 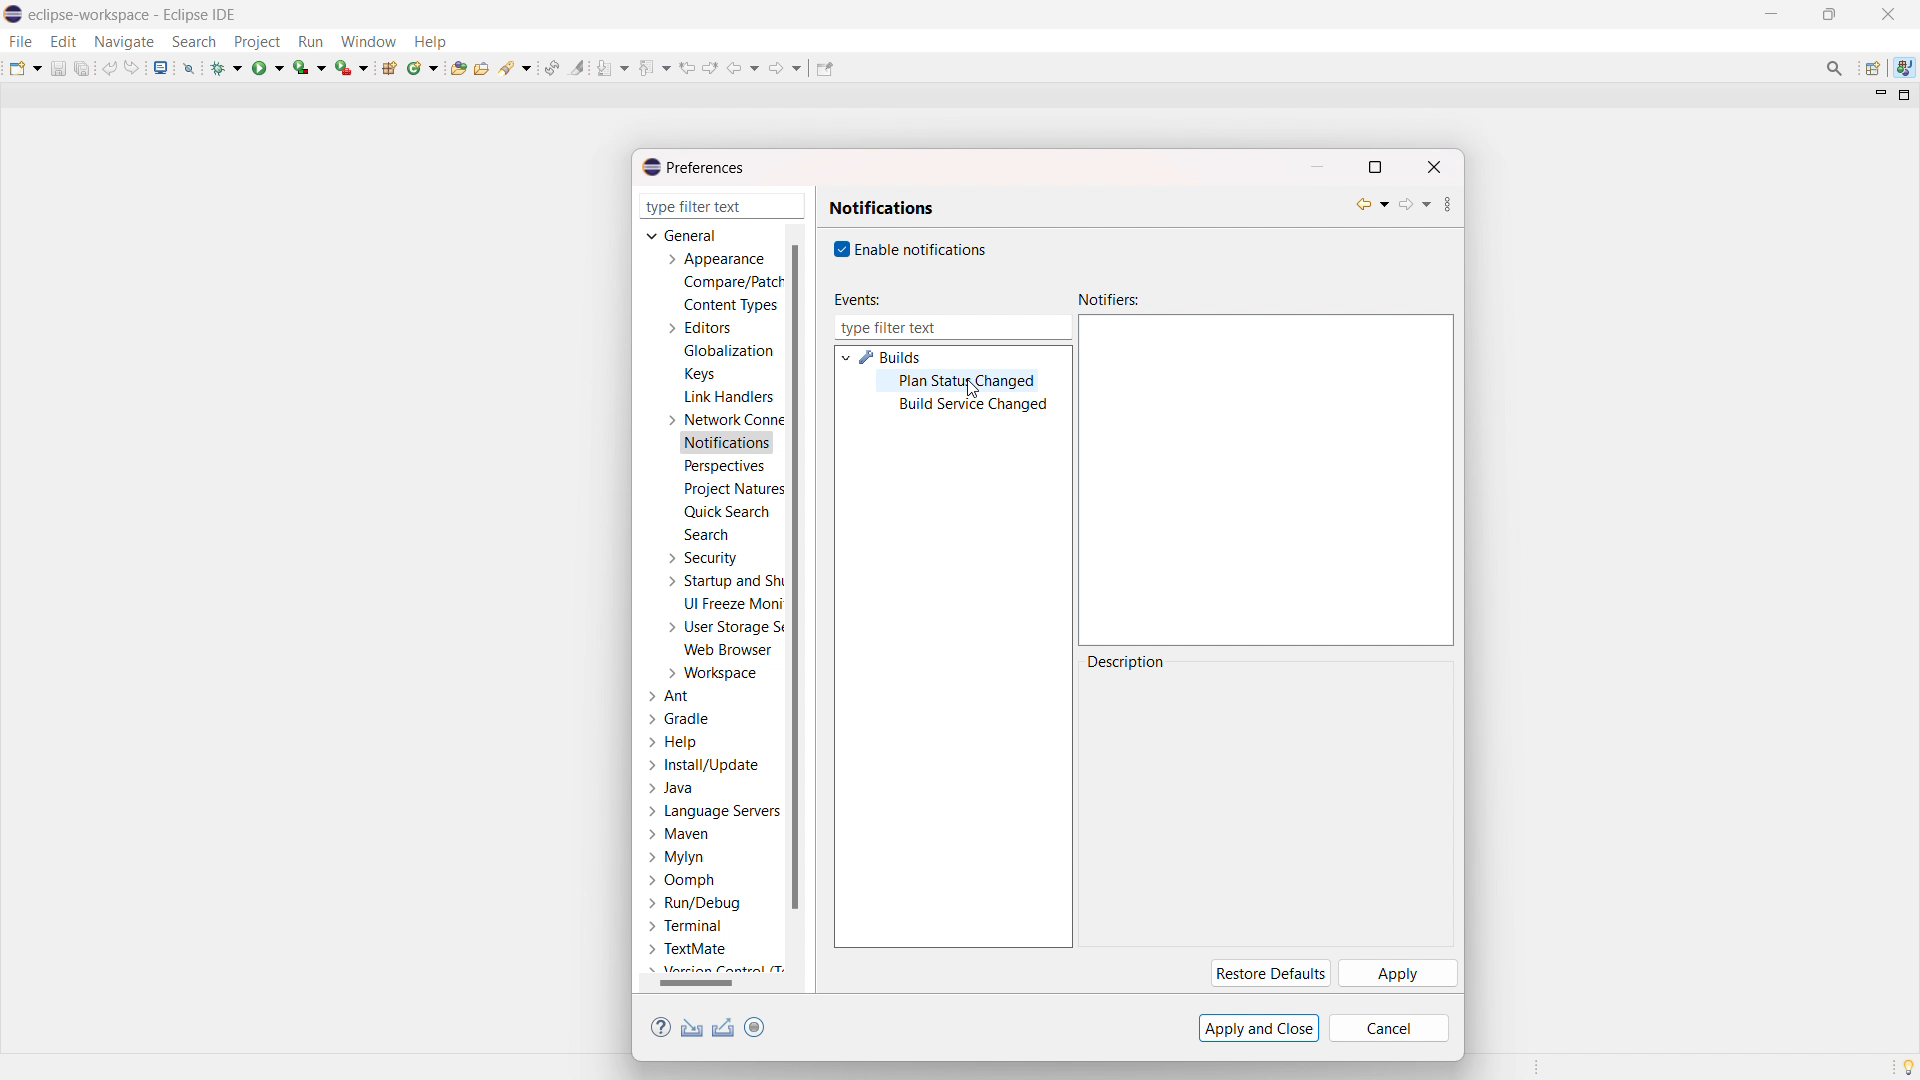 I want to click on appearance, so click(x=714, y=259).